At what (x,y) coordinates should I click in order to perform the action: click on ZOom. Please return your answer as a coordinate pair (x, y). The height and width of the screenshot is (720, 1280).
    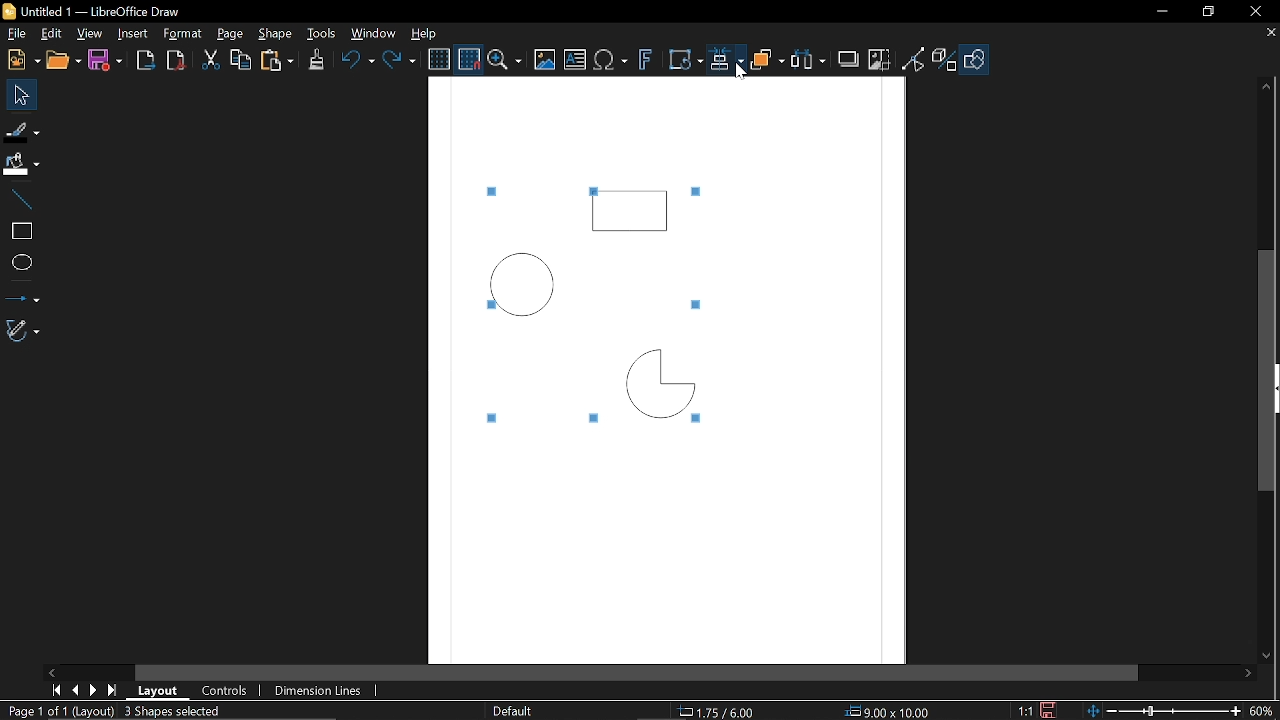
    Looking at the image, I should click on (505, 59).